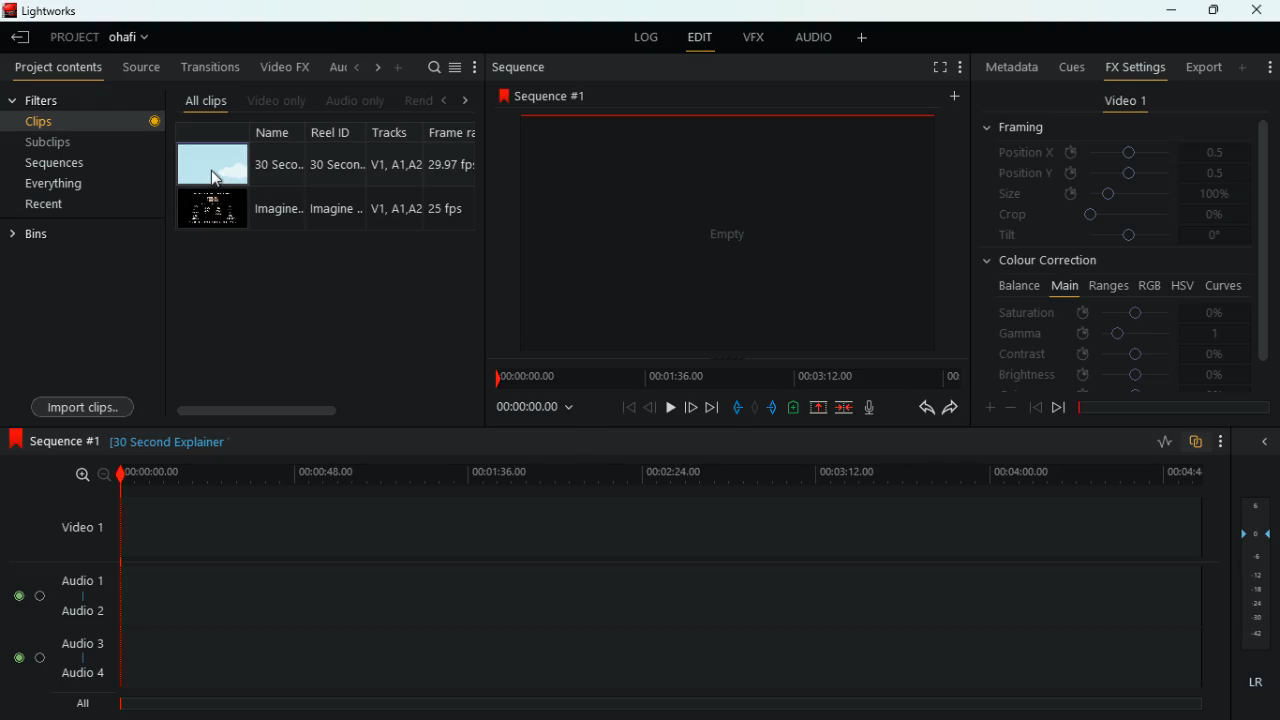 The width and height of the screenshot is (1280, 720). Describe the element at coordinates (721, 233) in the screenshot. I see `video` at that location.